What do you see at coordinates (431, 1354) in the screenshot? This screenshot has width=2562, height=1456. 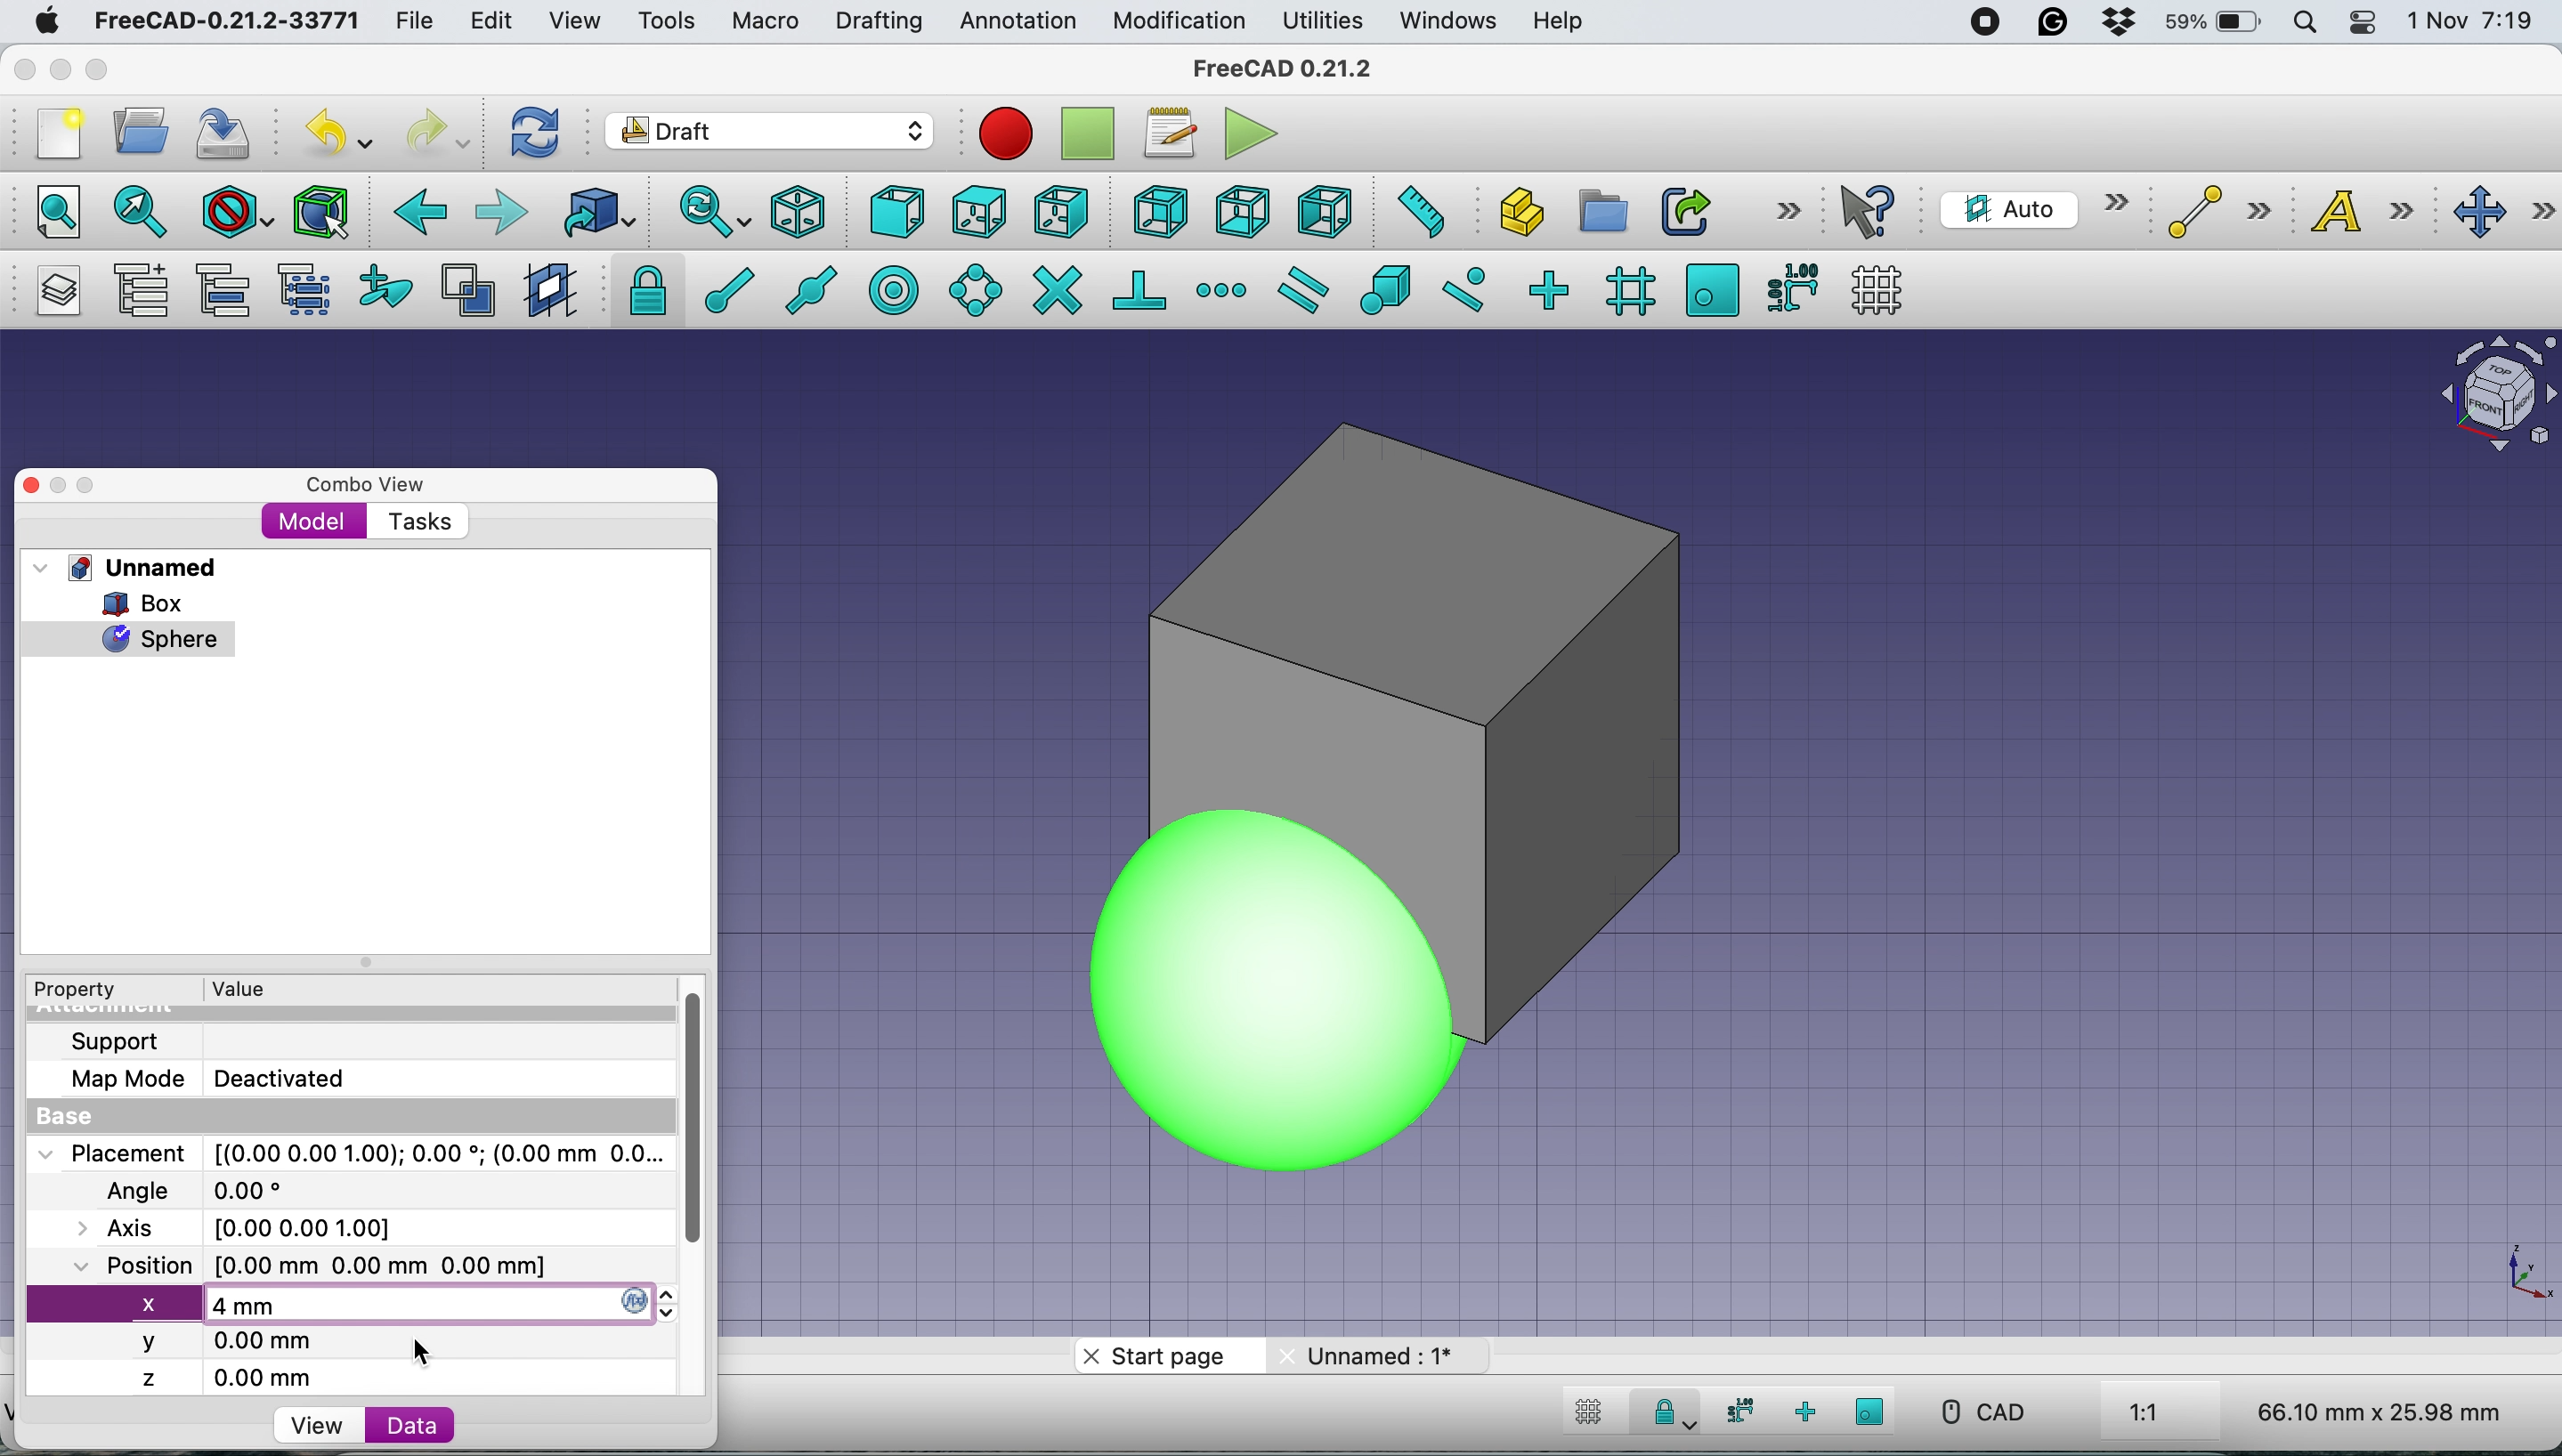 I see `cursor` at bounding box center [431, 1354].